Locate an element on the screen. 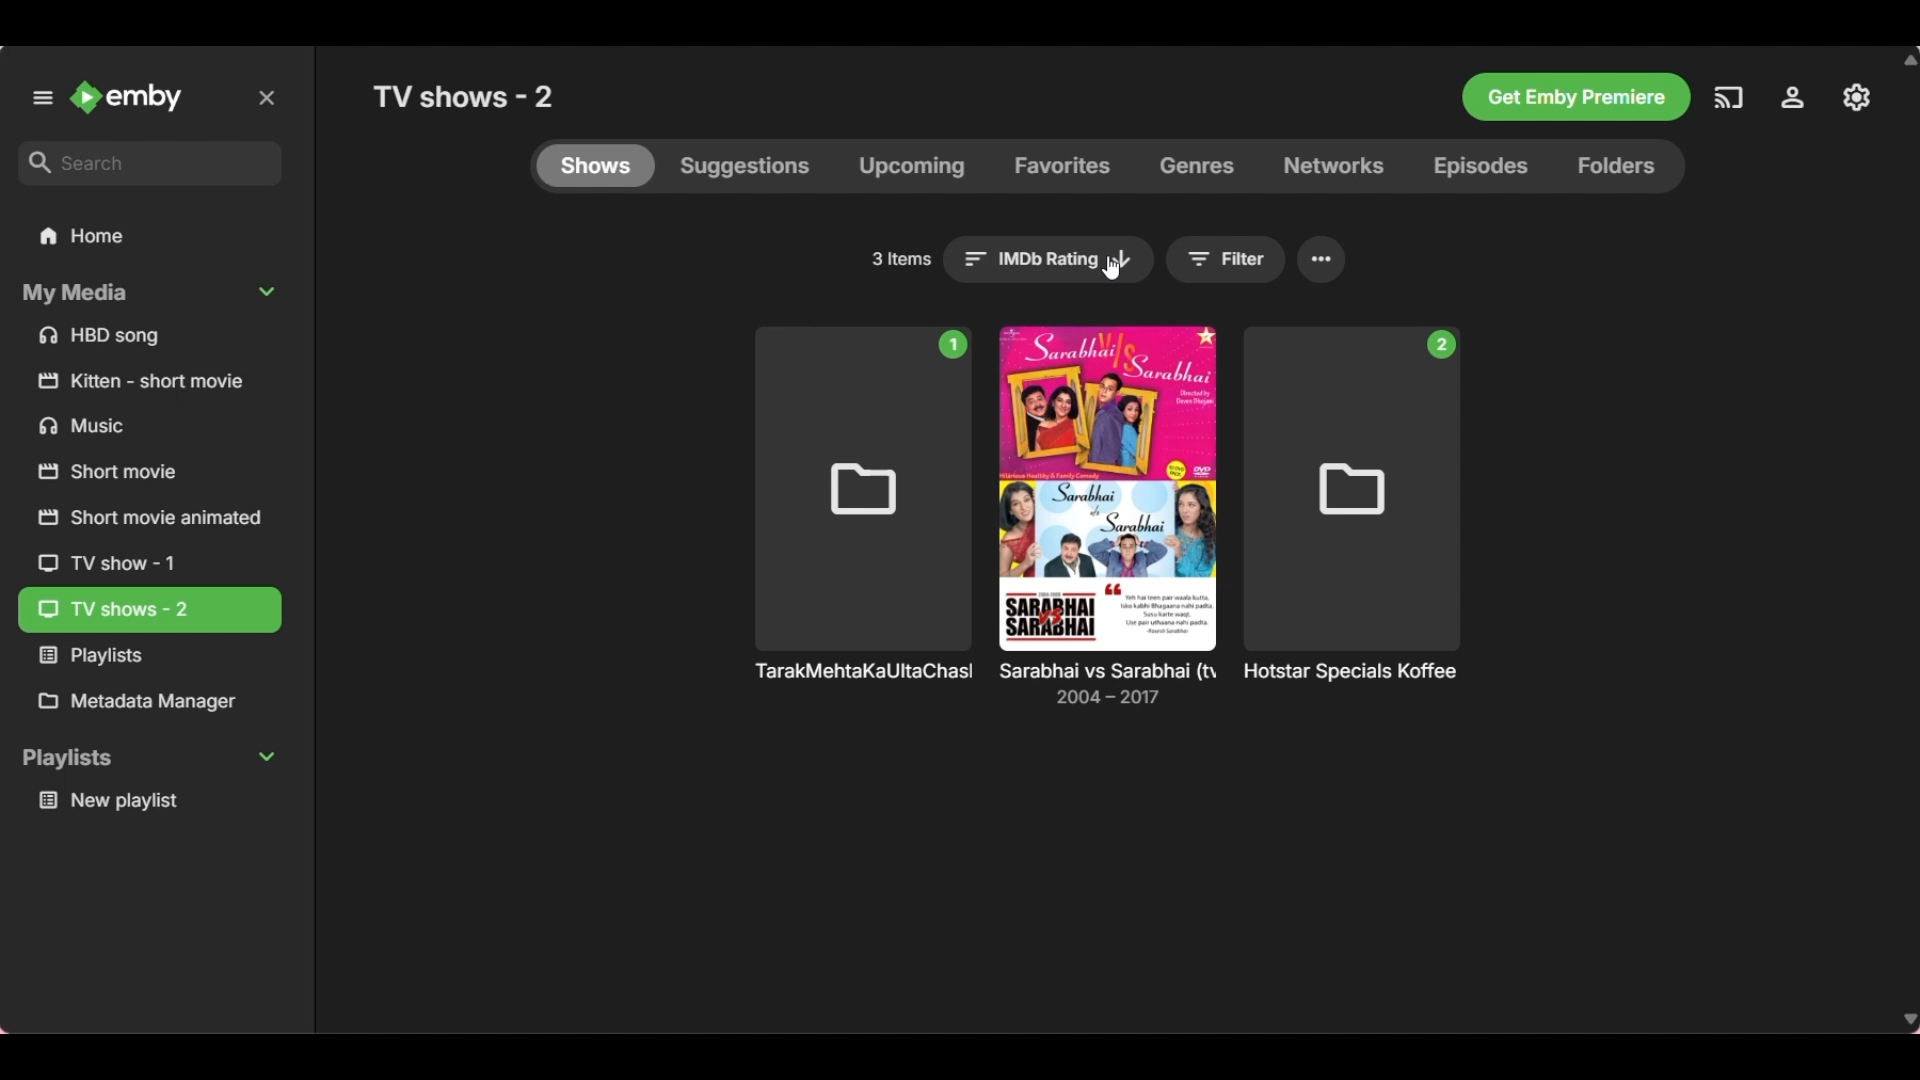 This screenshot has width=1920, height=1080. Search box is located at coordinates (149, 163).